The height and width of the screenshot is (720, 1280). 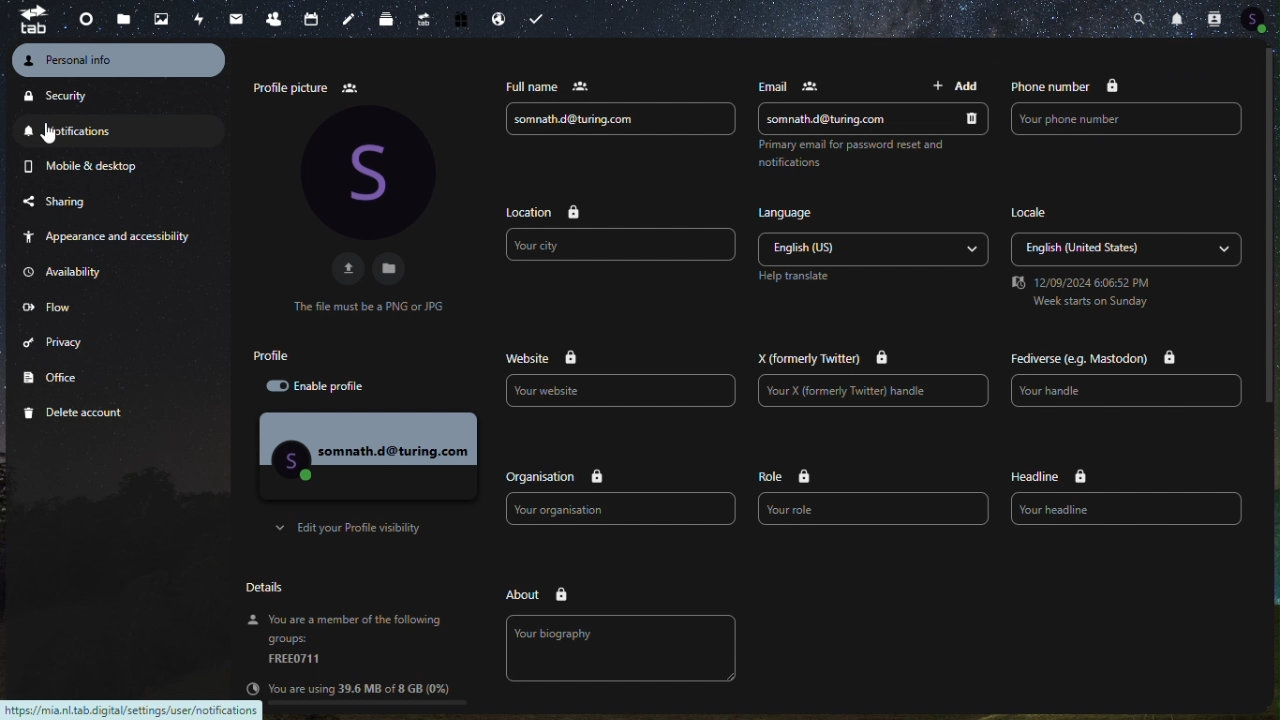 I want to click on Your headline, so click(x=1127, y=508).